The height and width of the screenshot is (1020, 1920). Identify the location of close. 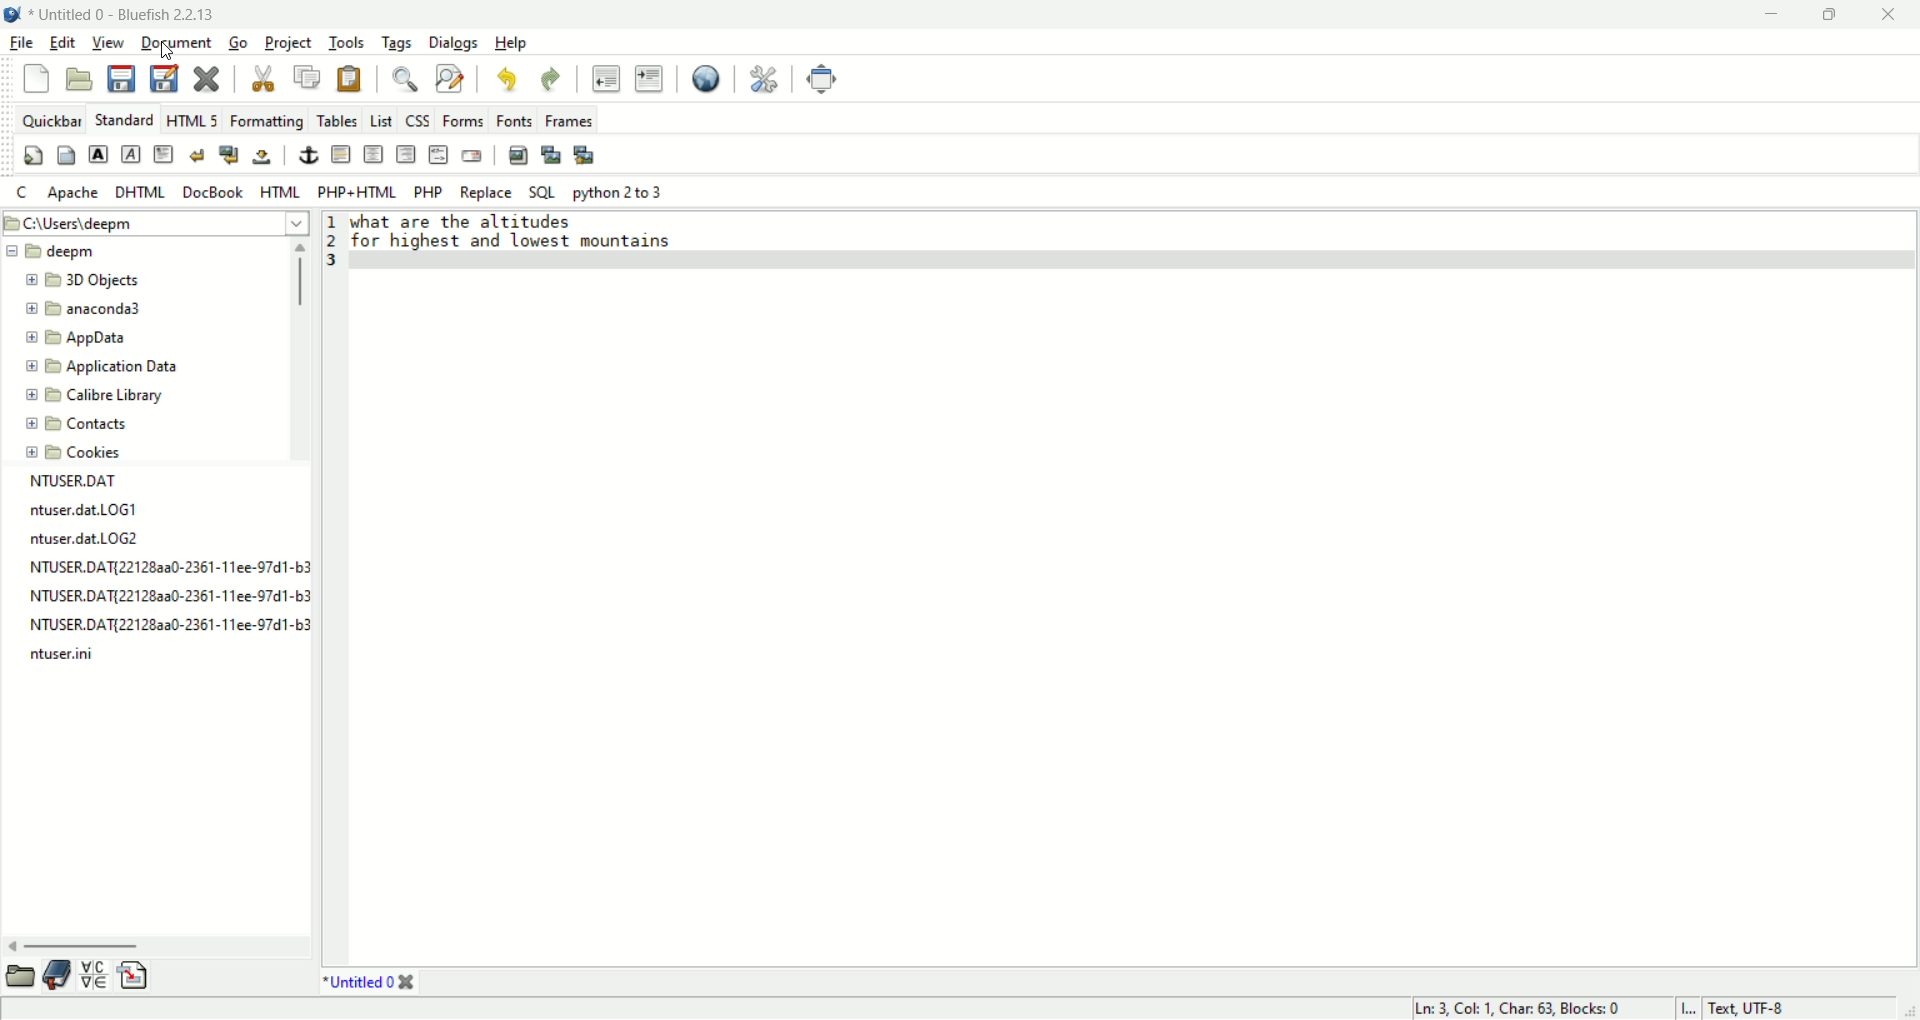
(210, 76).